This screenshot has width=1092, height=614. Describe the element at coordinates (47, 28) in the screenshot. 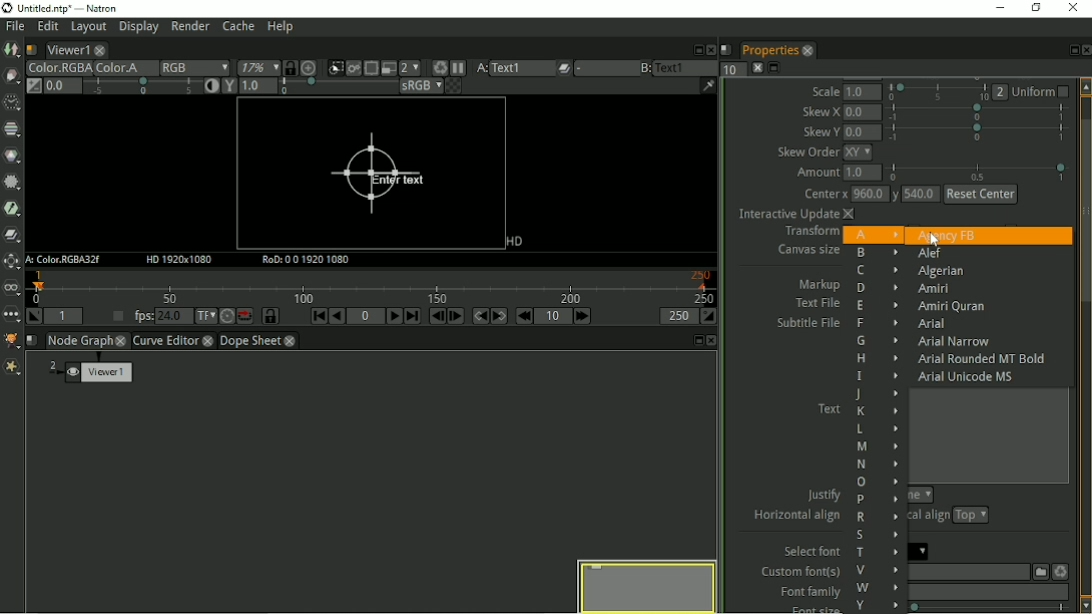

I see `Edit` at that location.